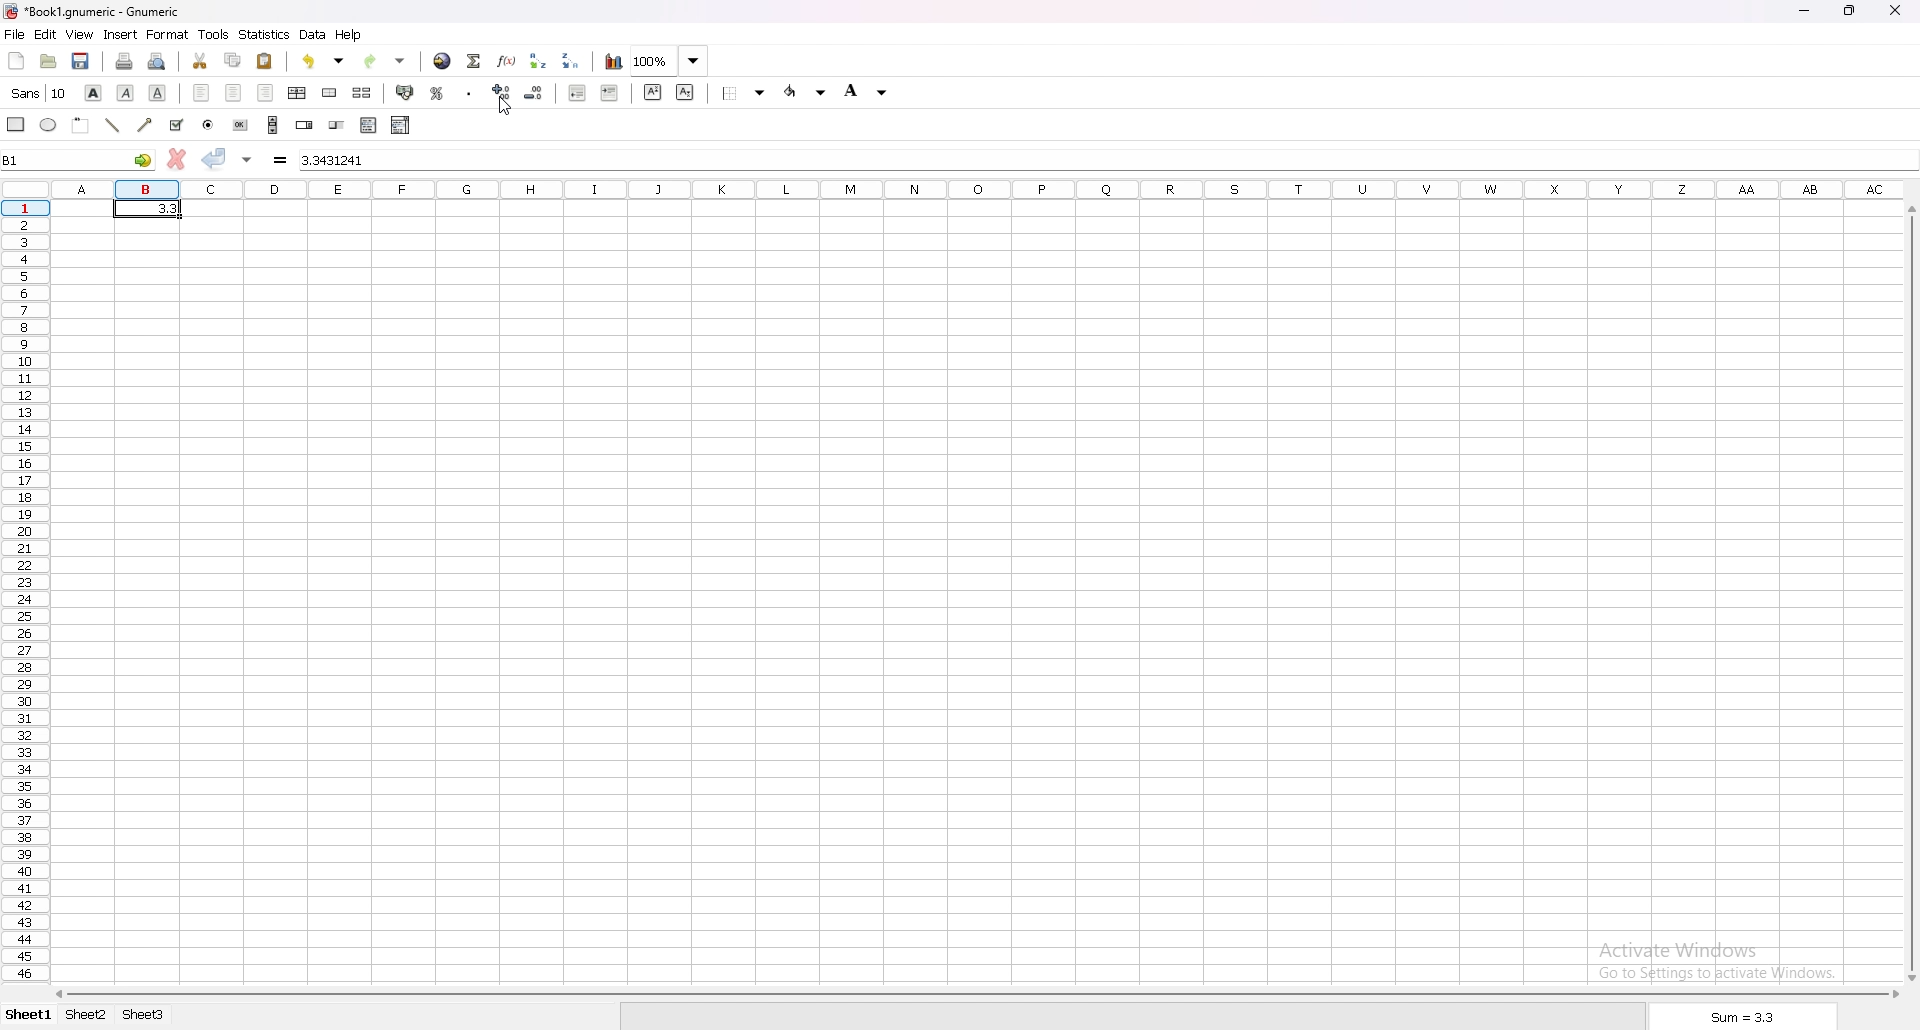  What do you see at coordinates (368, 125) in the screenshot?
I see `list` at bounding box center [368, 125].